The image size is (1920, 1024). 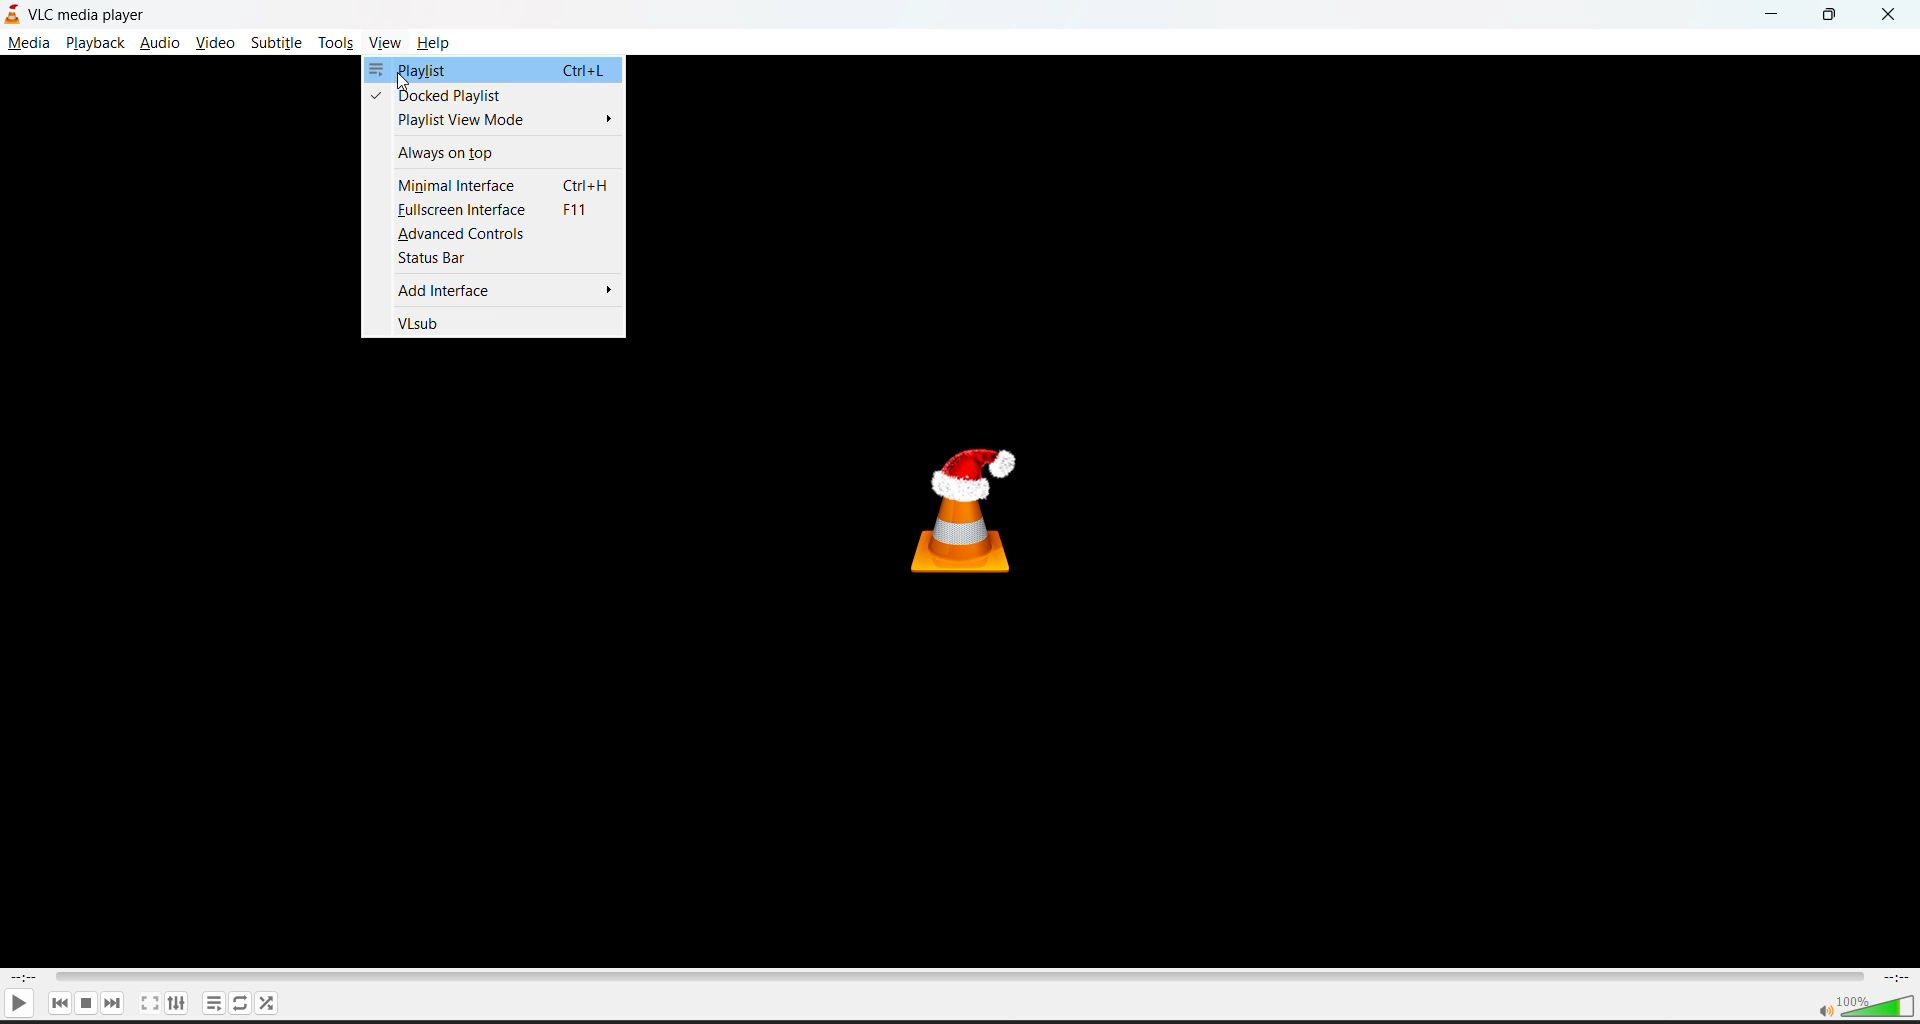 What do you see at coordinates (489, 95) in the screenshot?
I see `docked playlist` at bounding box center [489, 95].